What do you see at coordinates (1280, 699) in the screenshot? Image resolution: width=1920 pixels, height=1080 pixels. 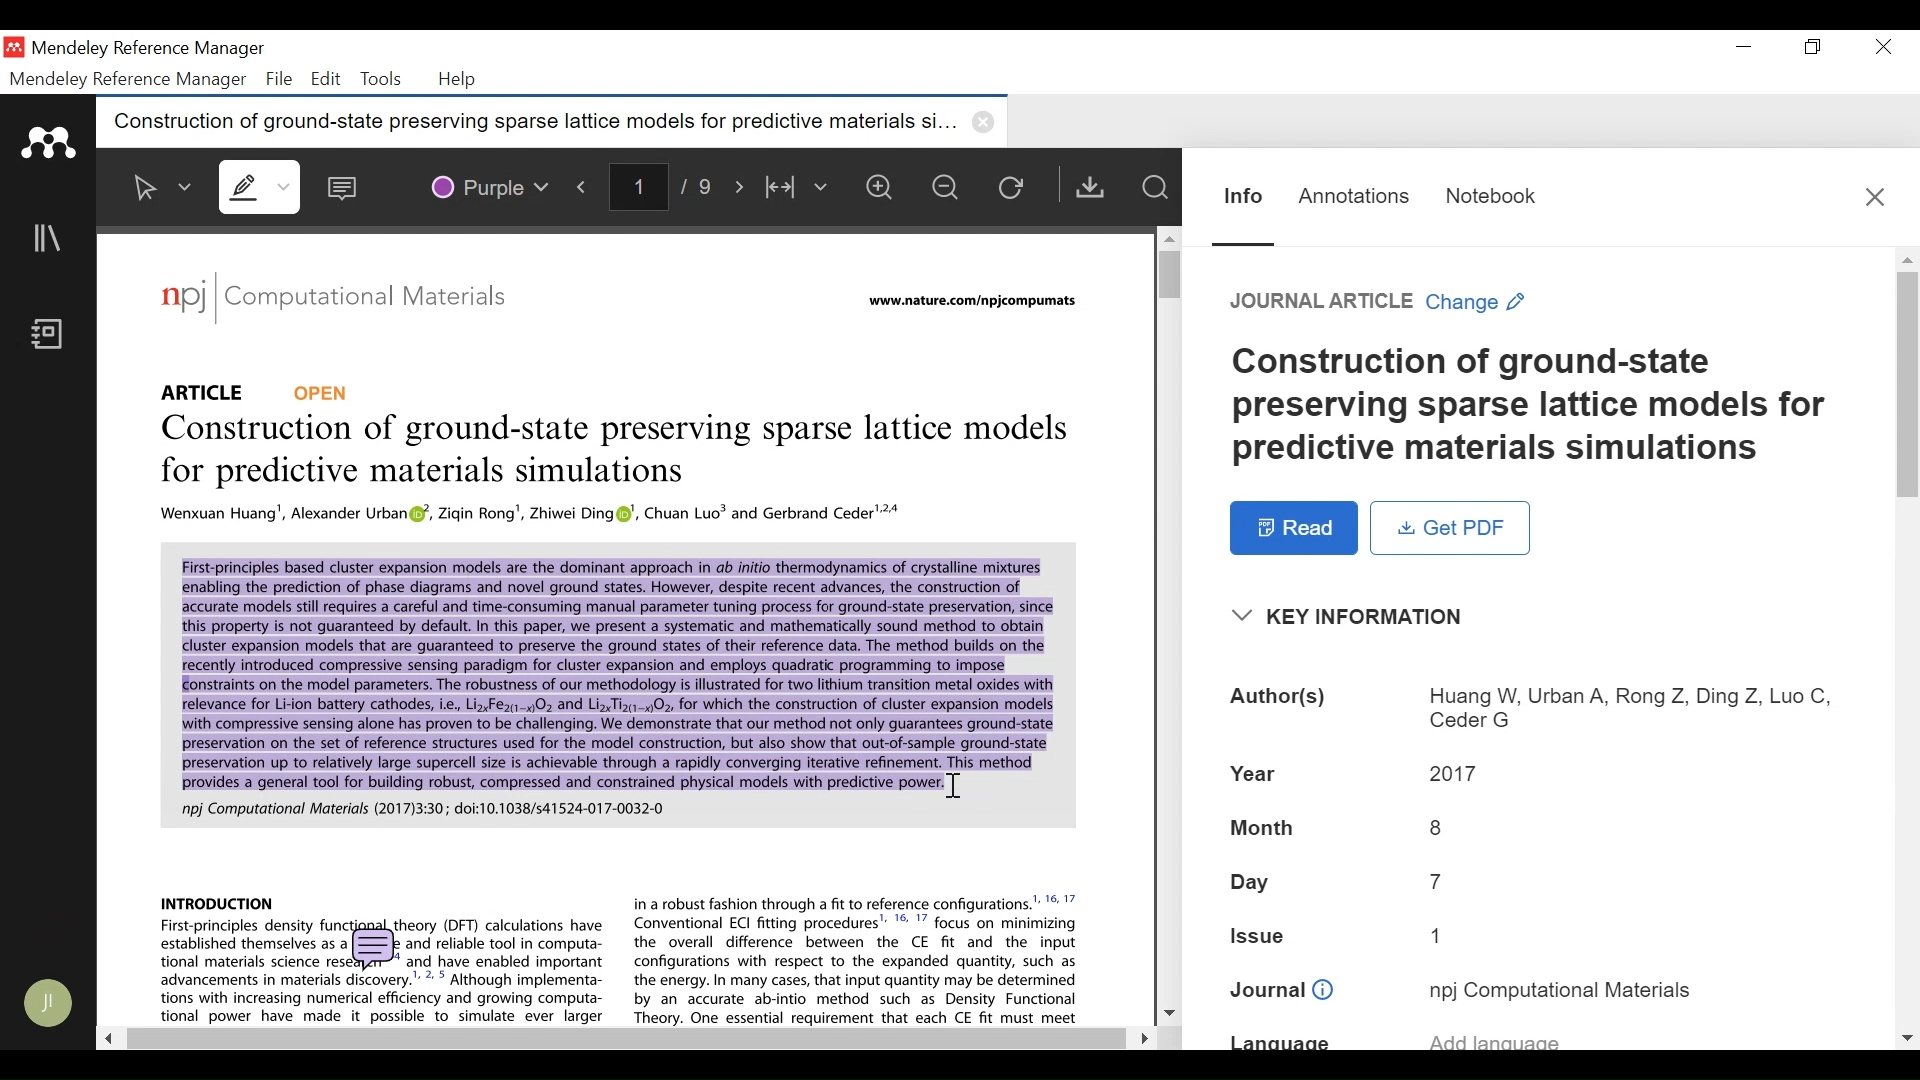 I see `Authors` at bounding box center [1280, 699].